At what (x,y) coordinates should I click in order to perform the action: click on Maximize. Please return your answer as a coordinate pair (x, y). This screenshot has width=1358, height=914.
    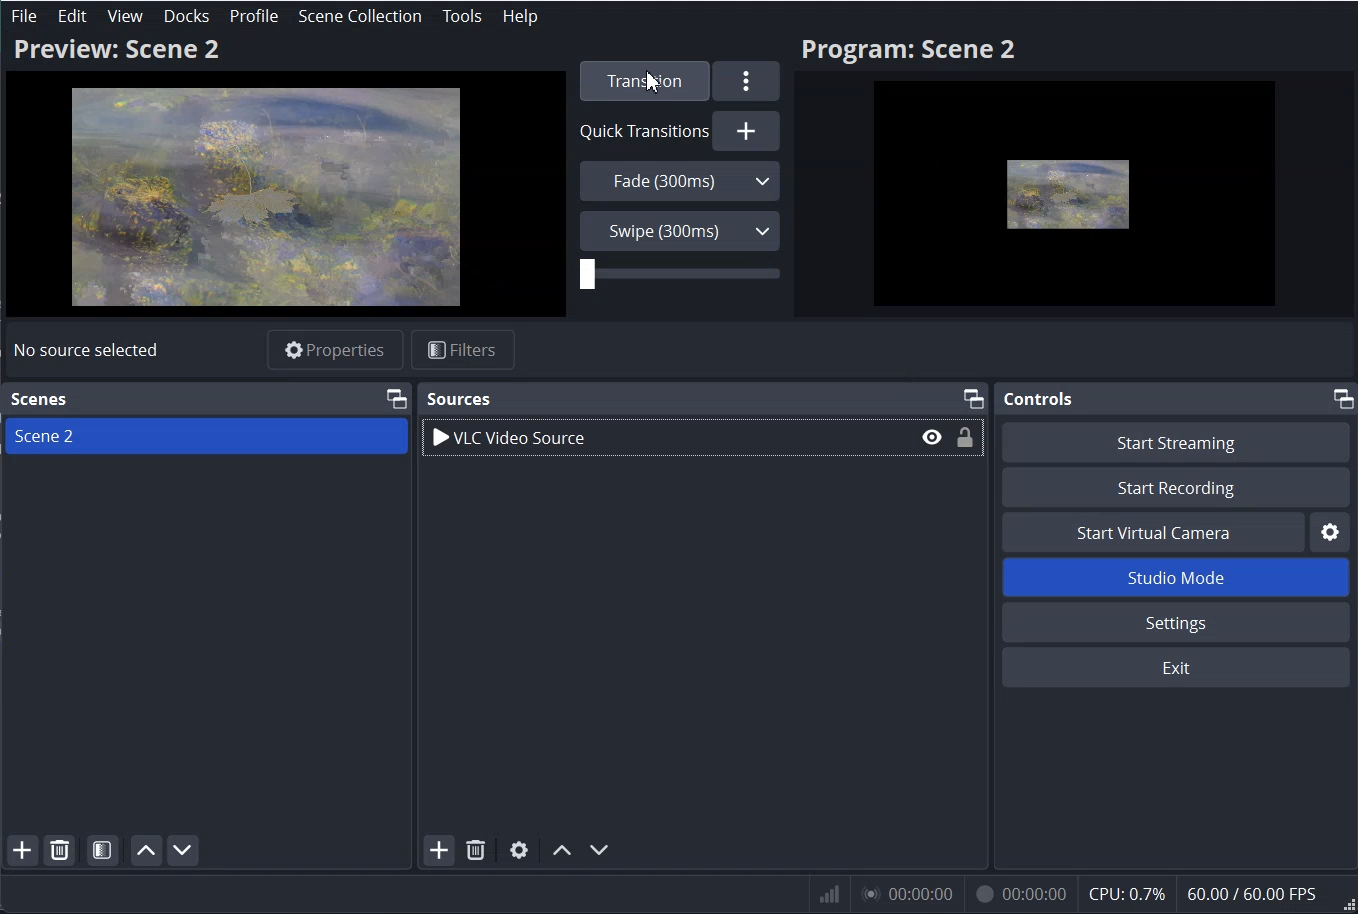
    Looking at the image, I should click on (396, 397).